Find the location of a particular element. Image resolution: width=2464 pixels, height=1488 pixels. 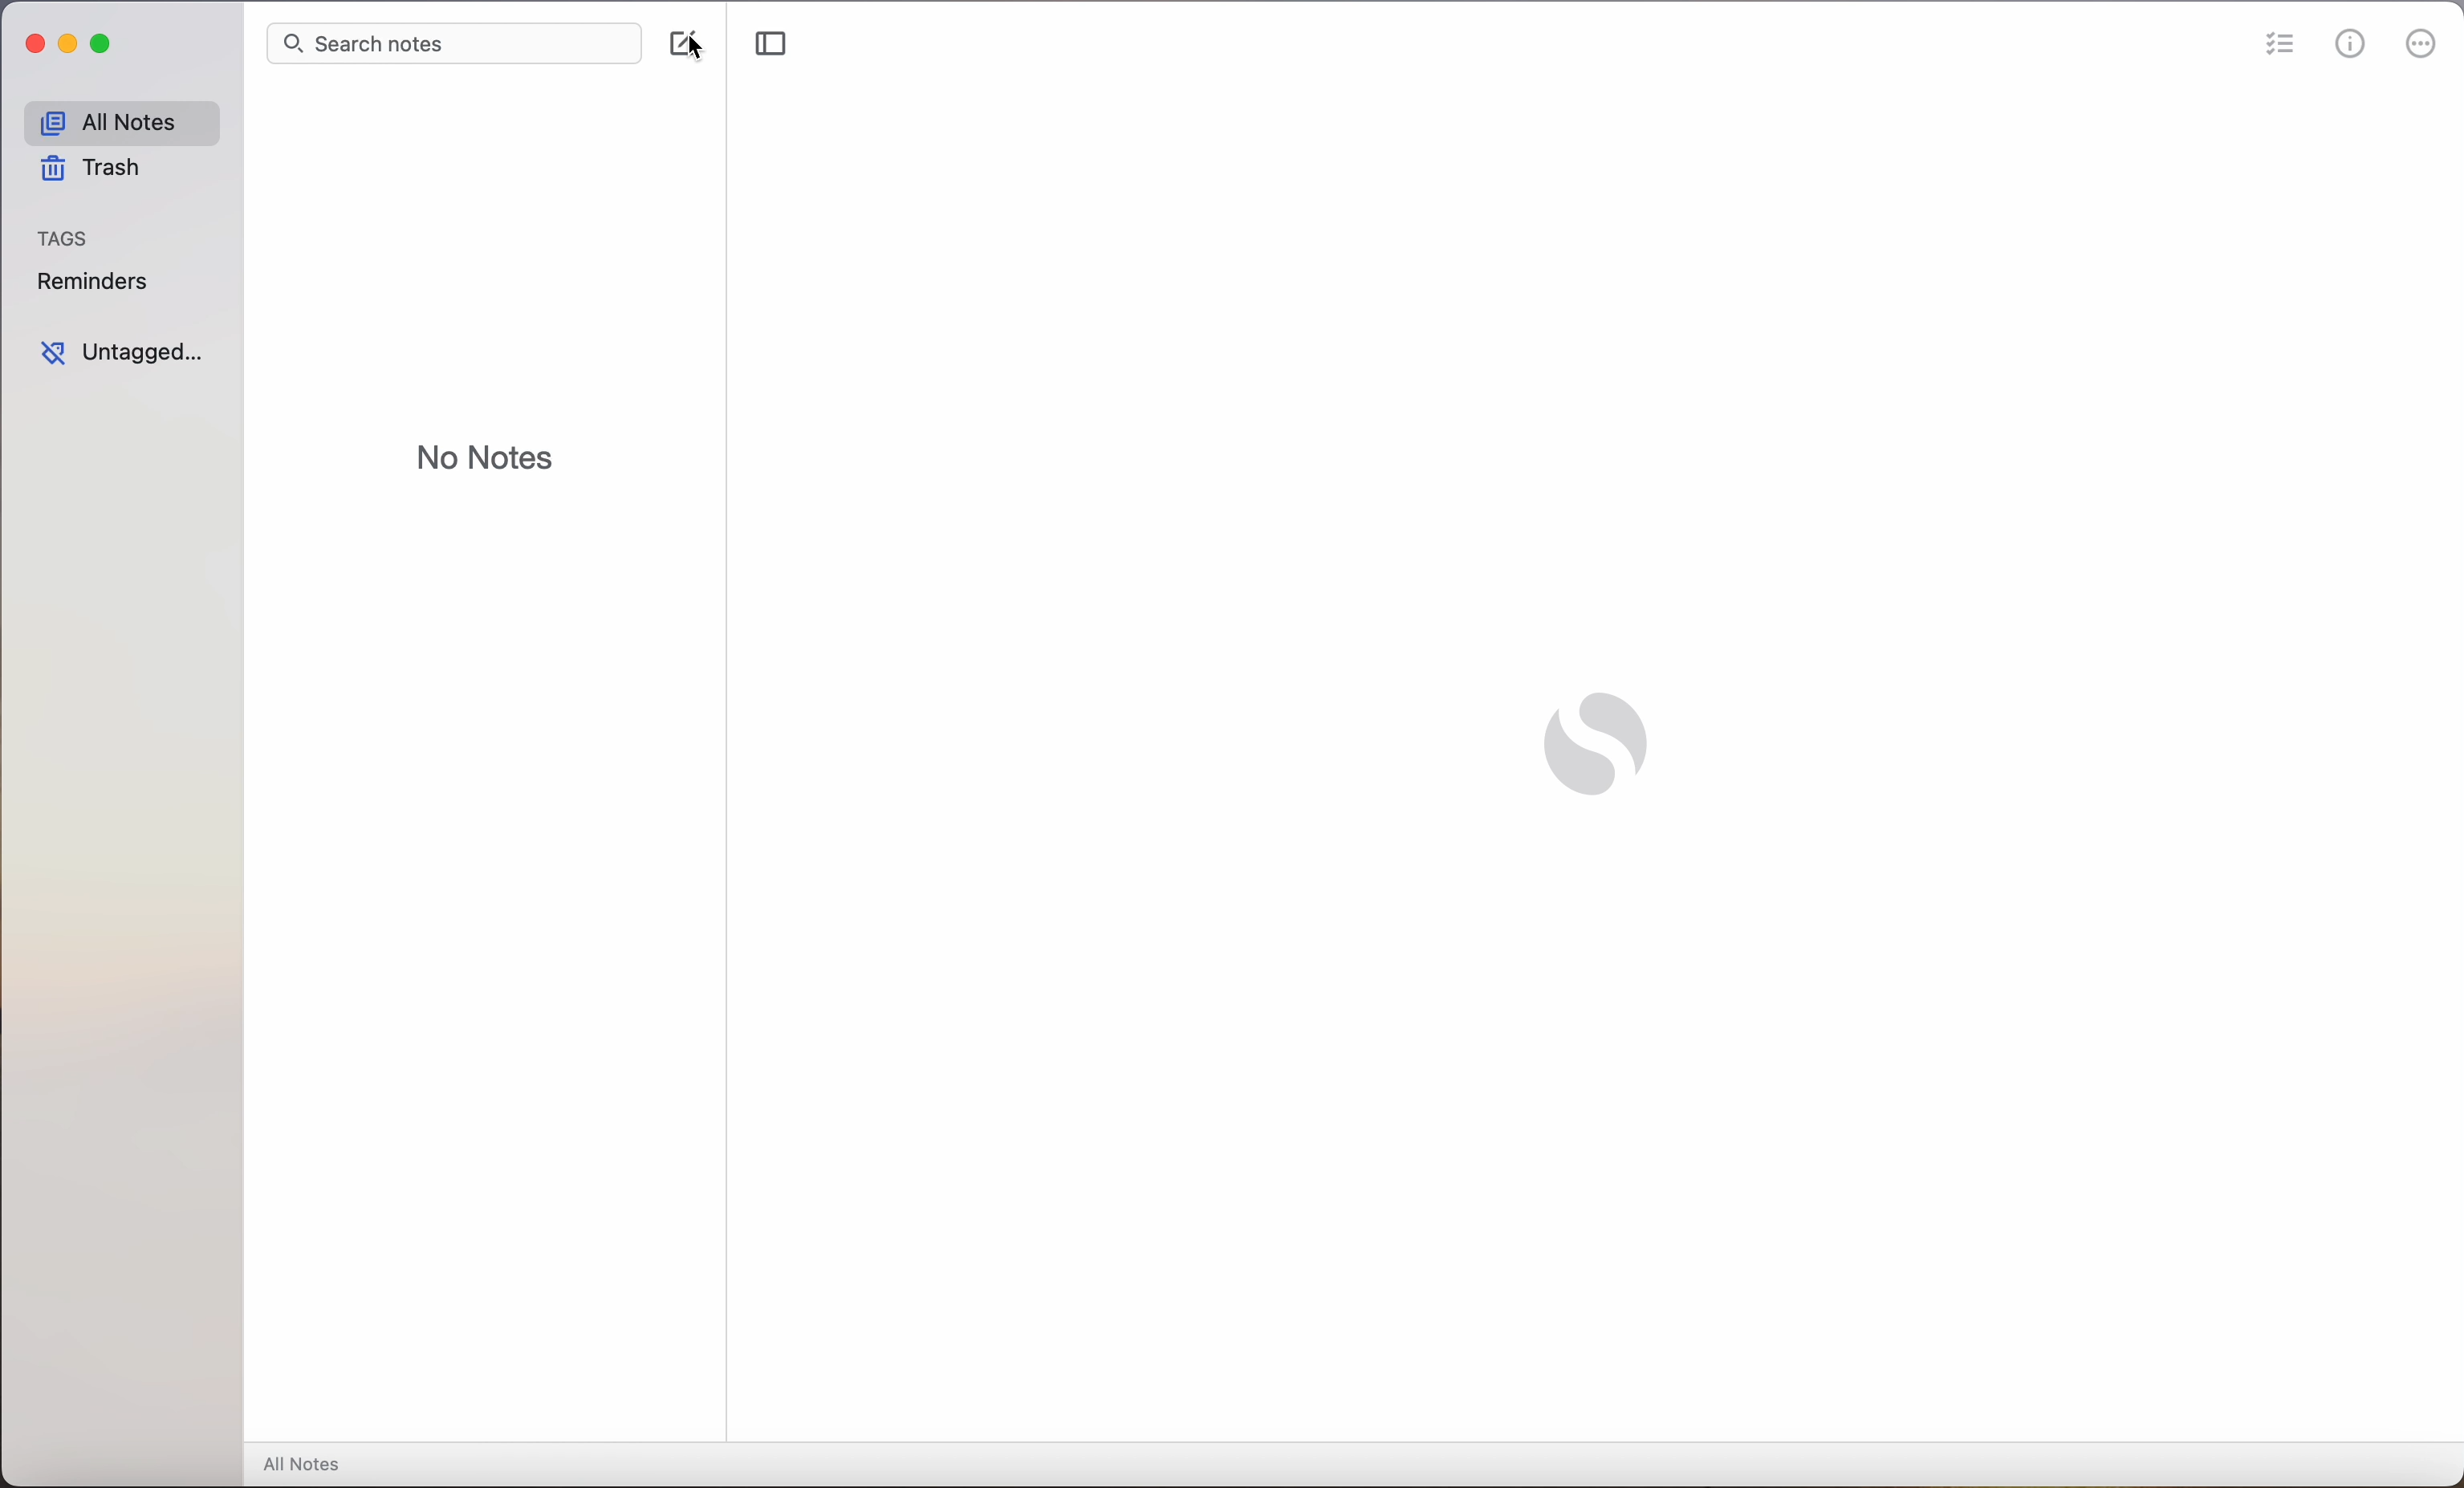

more options is located at coordinates (2418, 43).